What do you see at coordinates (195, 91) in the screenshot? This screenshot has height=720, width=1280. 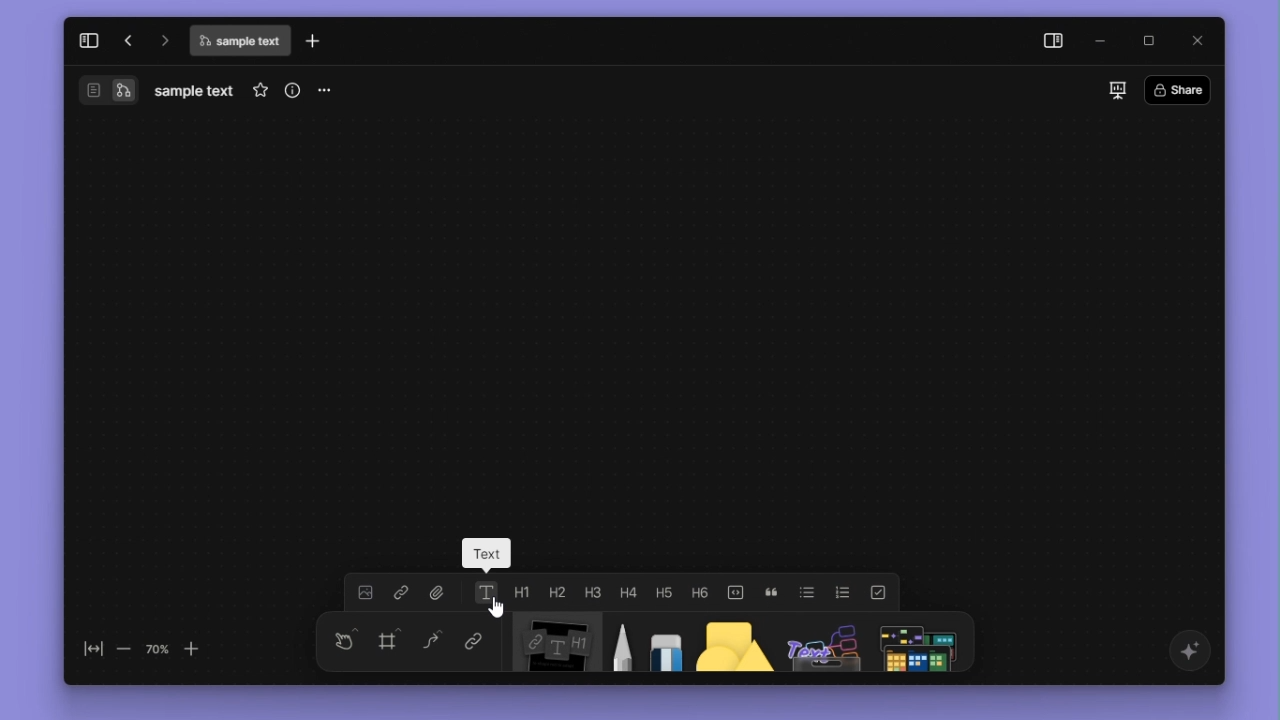 I see `file name` at bounding box center [195, 91].